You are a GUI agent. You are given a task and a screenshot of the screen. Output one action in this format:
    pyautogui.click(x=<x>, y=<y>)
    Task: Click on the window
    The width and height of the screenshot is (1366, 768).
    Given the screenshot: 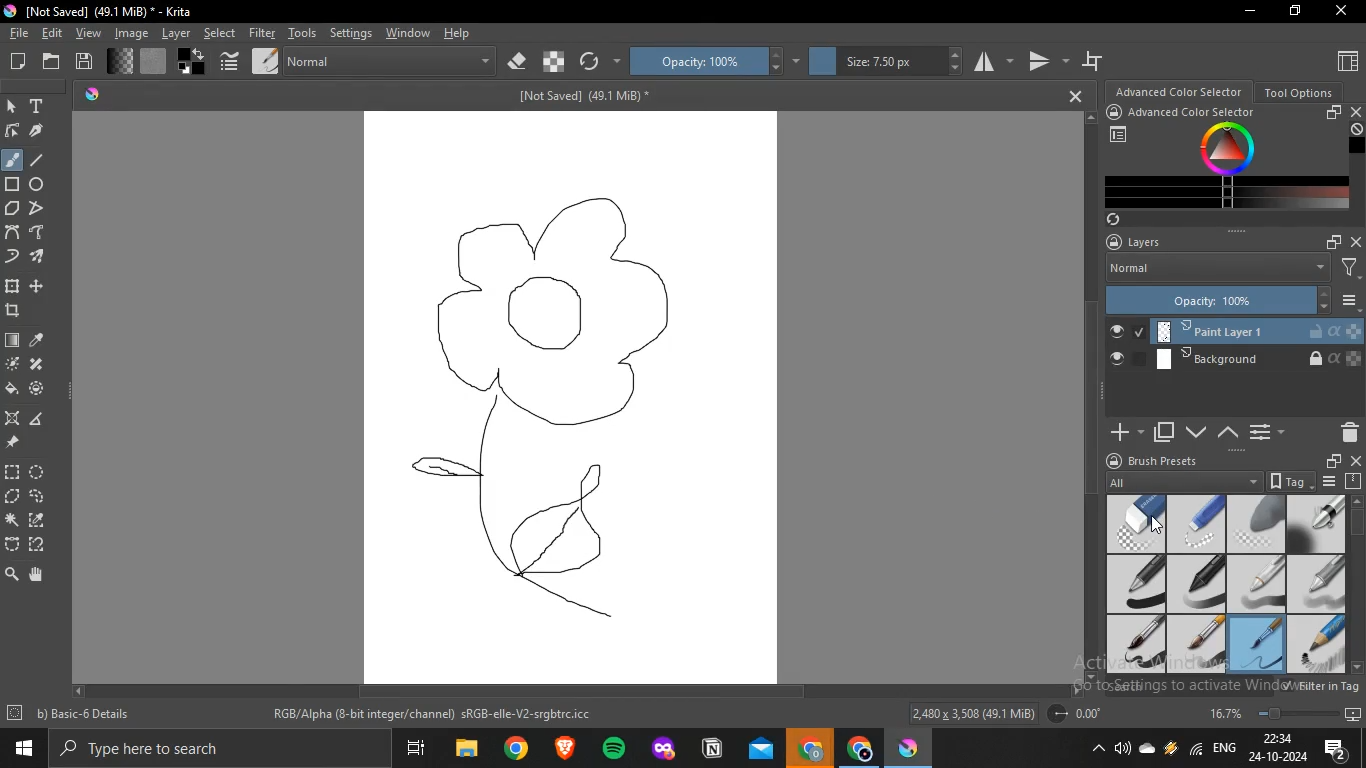 What is the action you would take?
    pyautogui.click(x=406, y=33)
    